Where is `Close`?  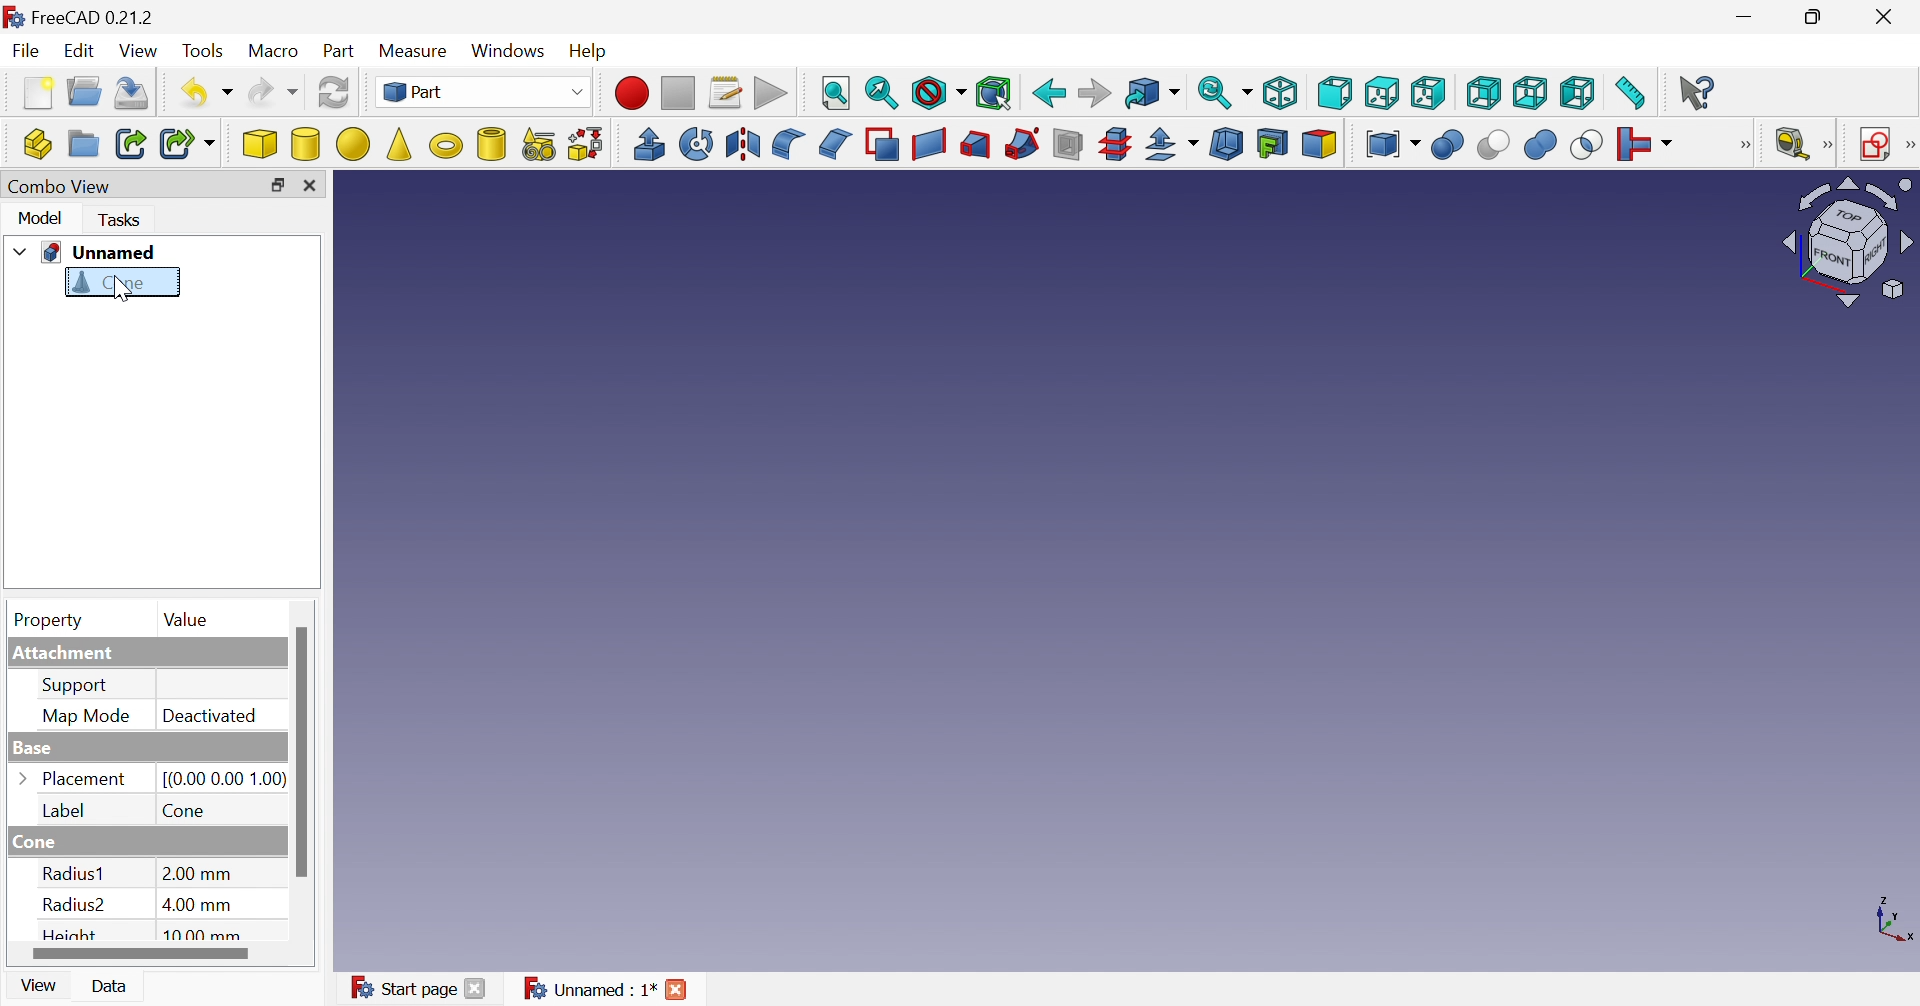
Close is located at coordinates (473, 992).